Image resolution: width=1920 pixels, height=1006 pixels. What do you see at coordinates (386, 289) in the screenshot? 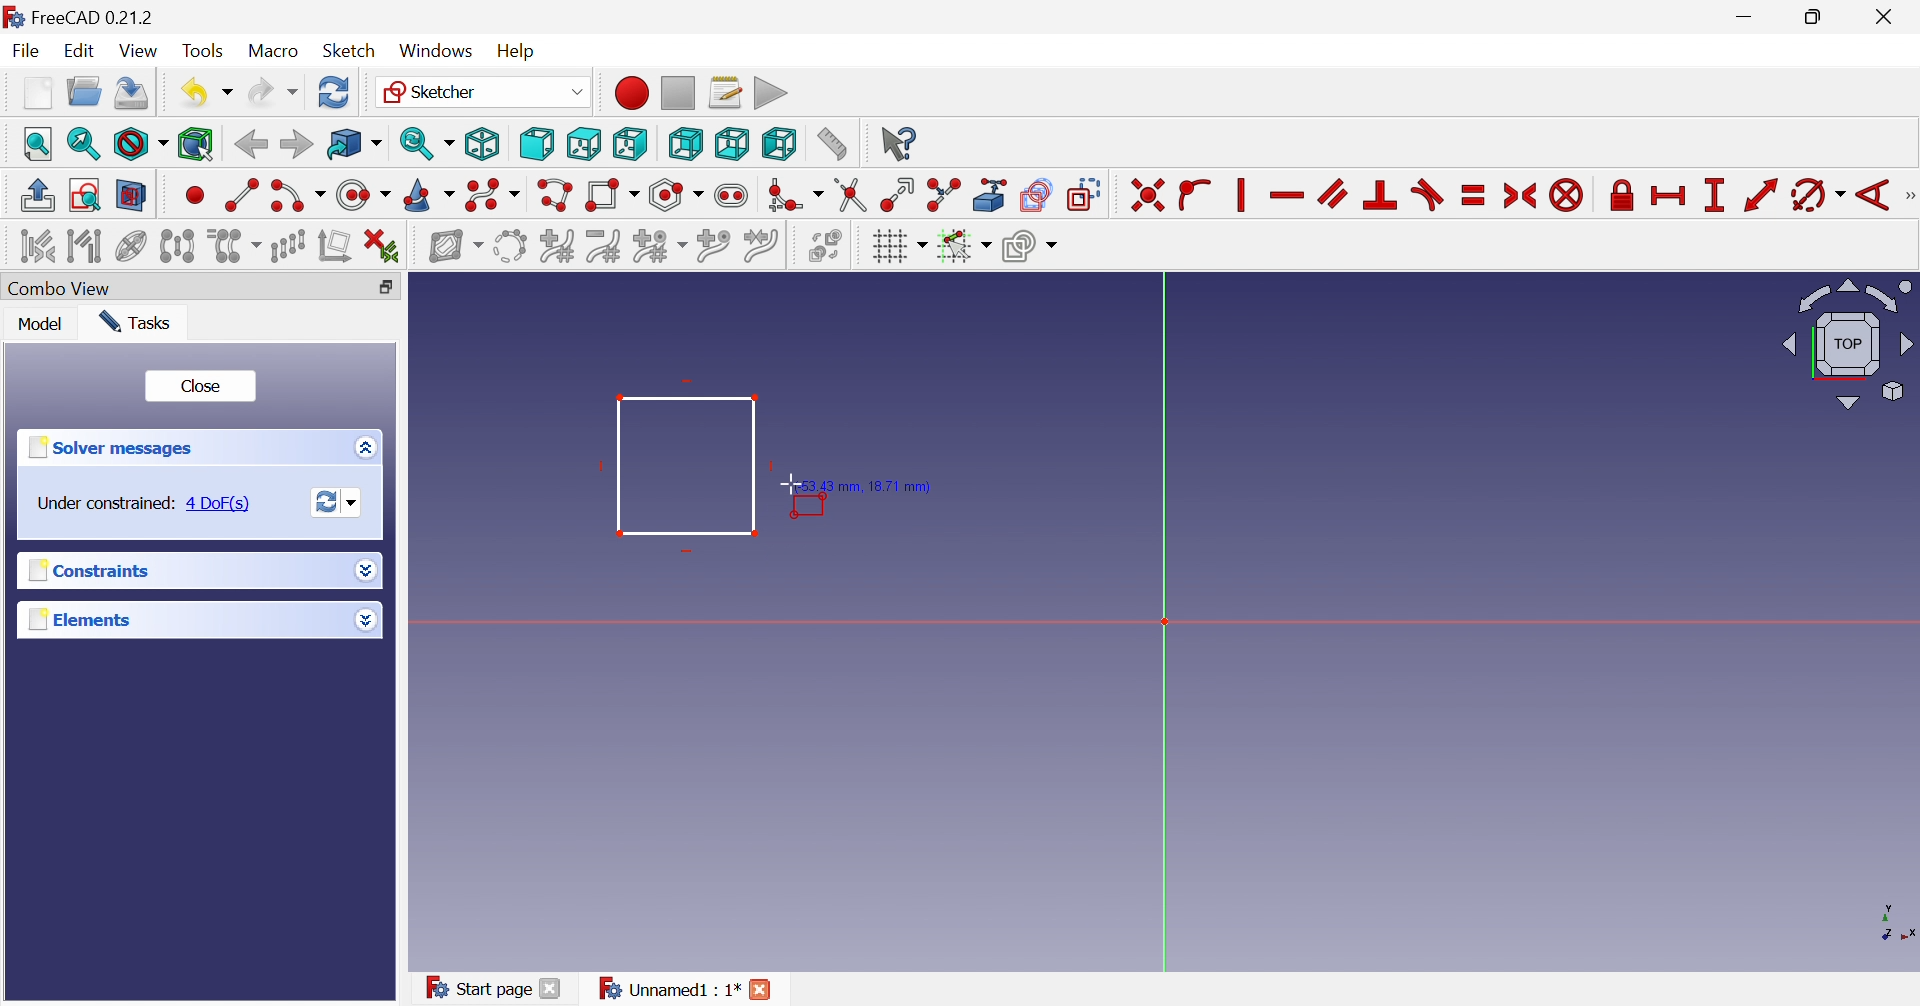
I see `Restore down` at bounding box center [386, 289].